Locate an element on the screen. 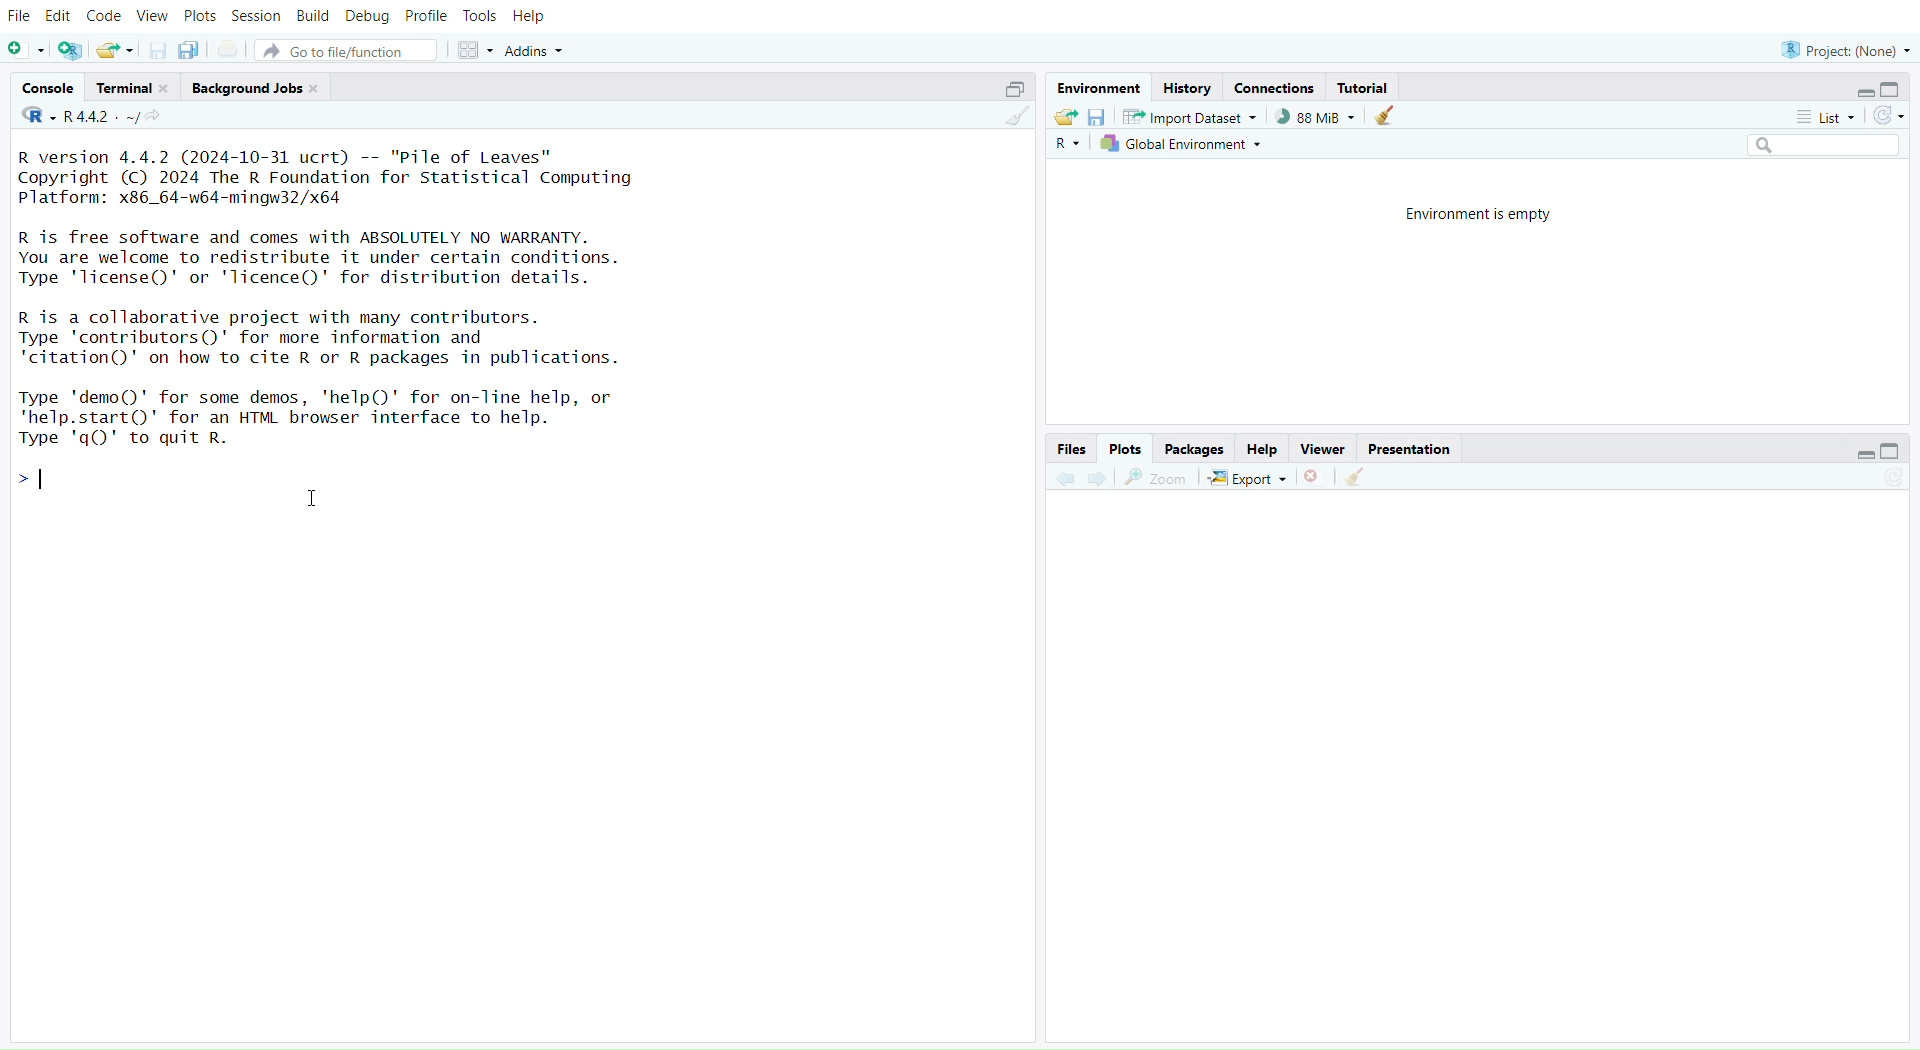  clear console is located at coordinates (1012, 118).